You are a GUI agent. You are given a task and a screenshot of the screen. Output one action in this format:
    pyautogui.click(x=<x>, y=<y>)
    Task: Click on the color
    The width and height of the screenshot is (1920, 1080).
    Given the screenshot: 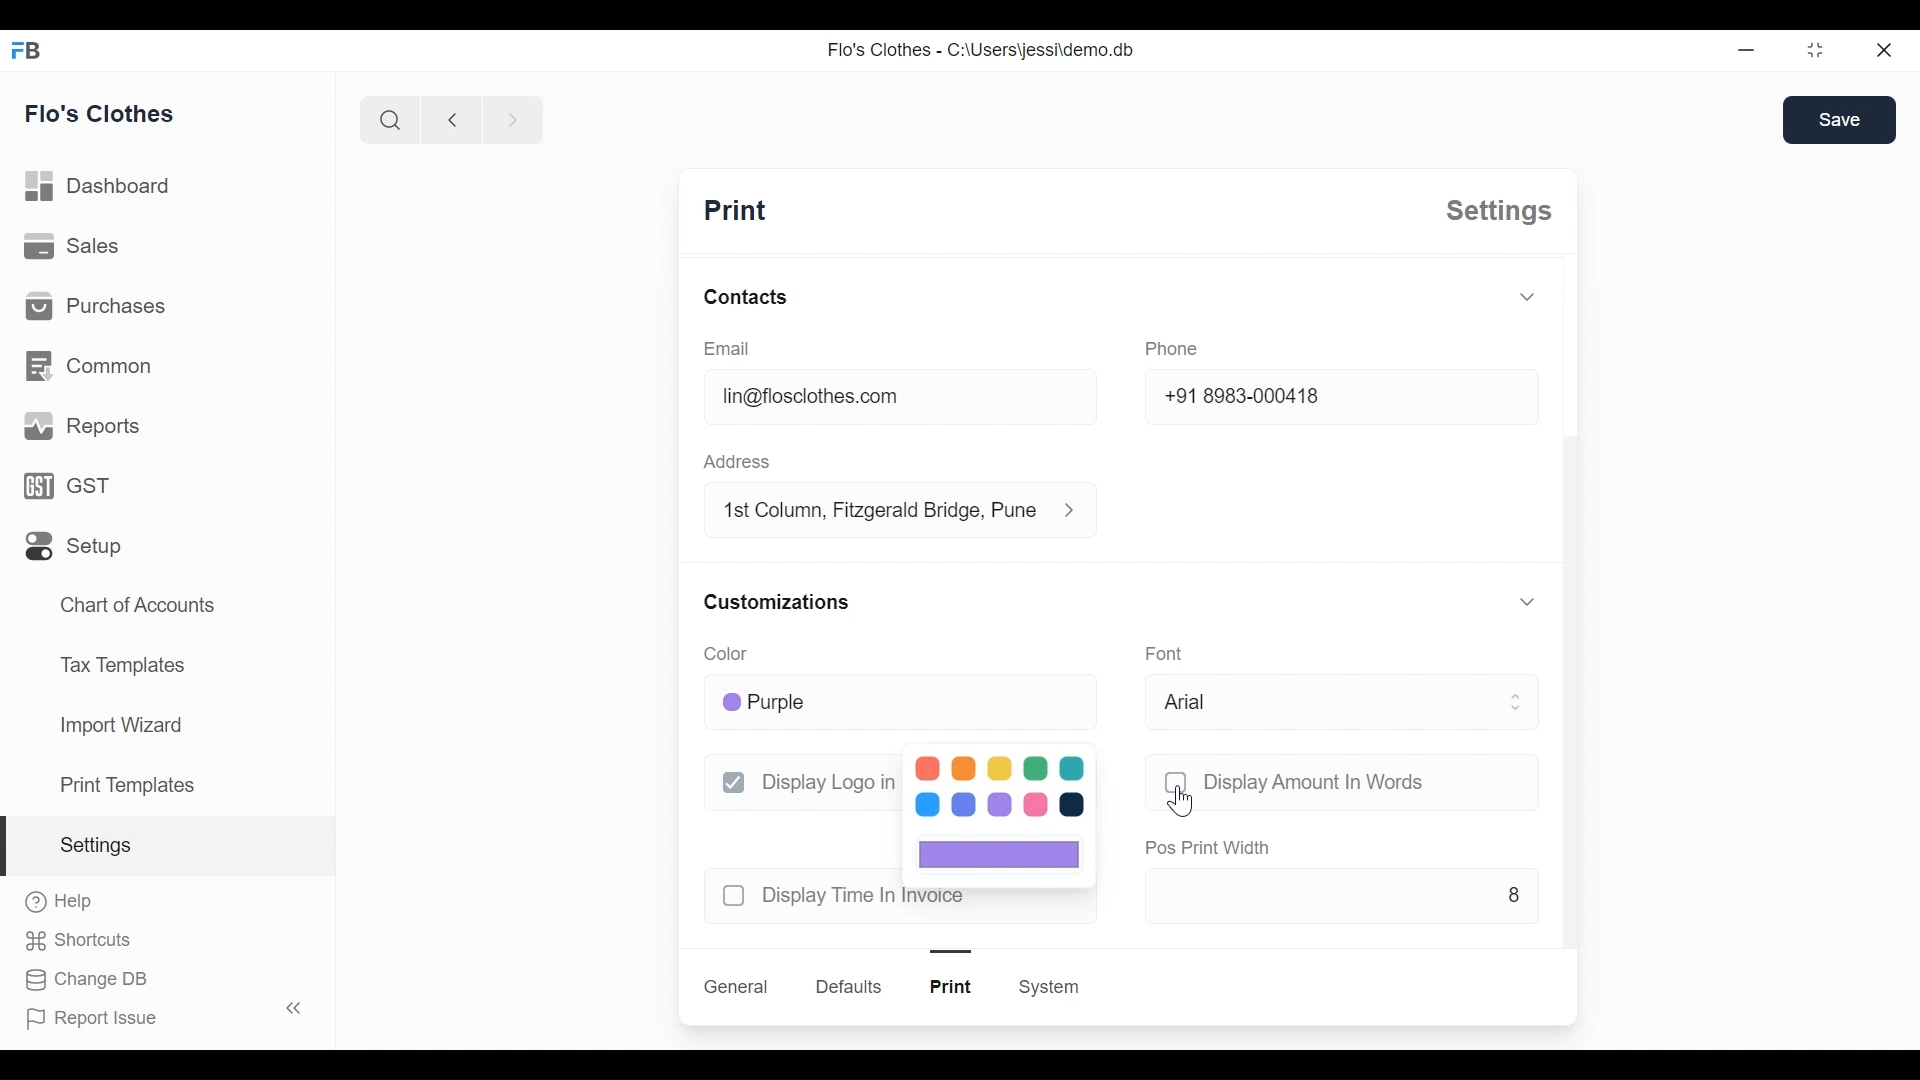 What is the action you would take?
    pyautogui.click(x=724, y=653)
    